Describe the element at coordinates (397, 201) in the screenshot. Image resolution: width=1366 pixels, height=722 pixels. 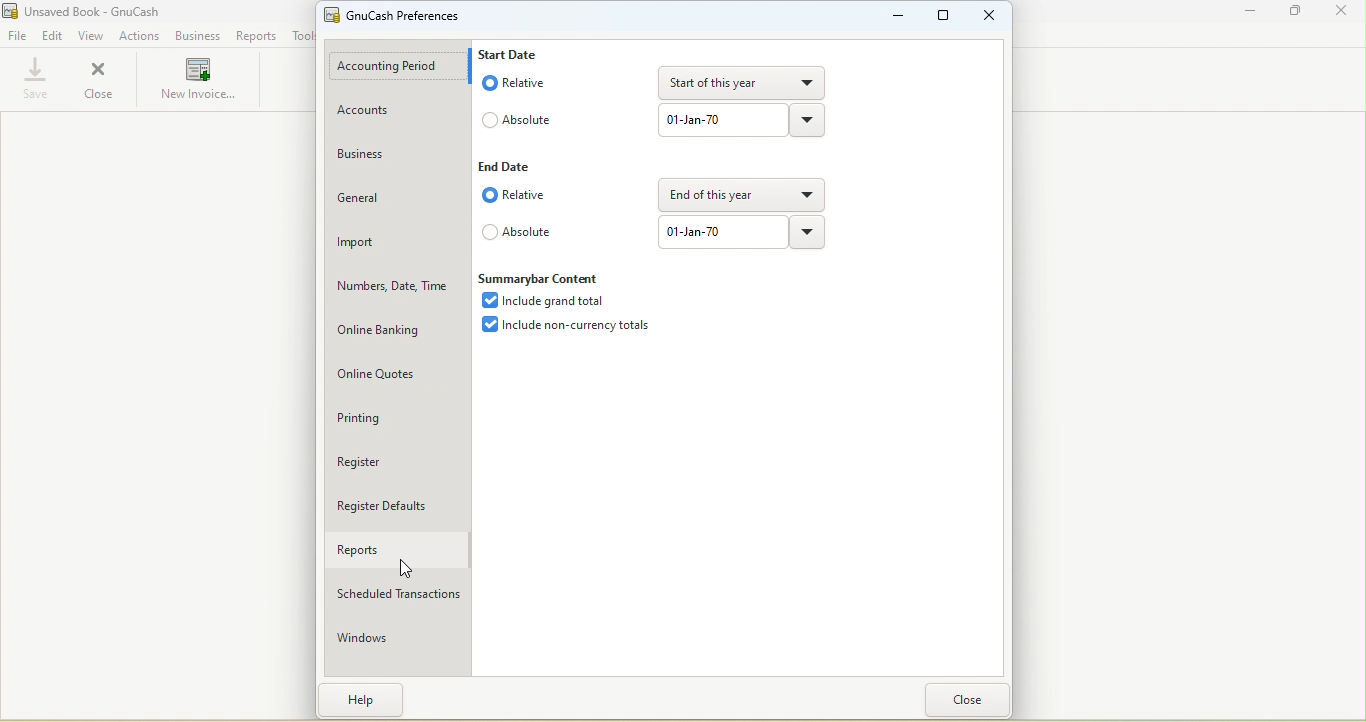
I see `General` at that location.